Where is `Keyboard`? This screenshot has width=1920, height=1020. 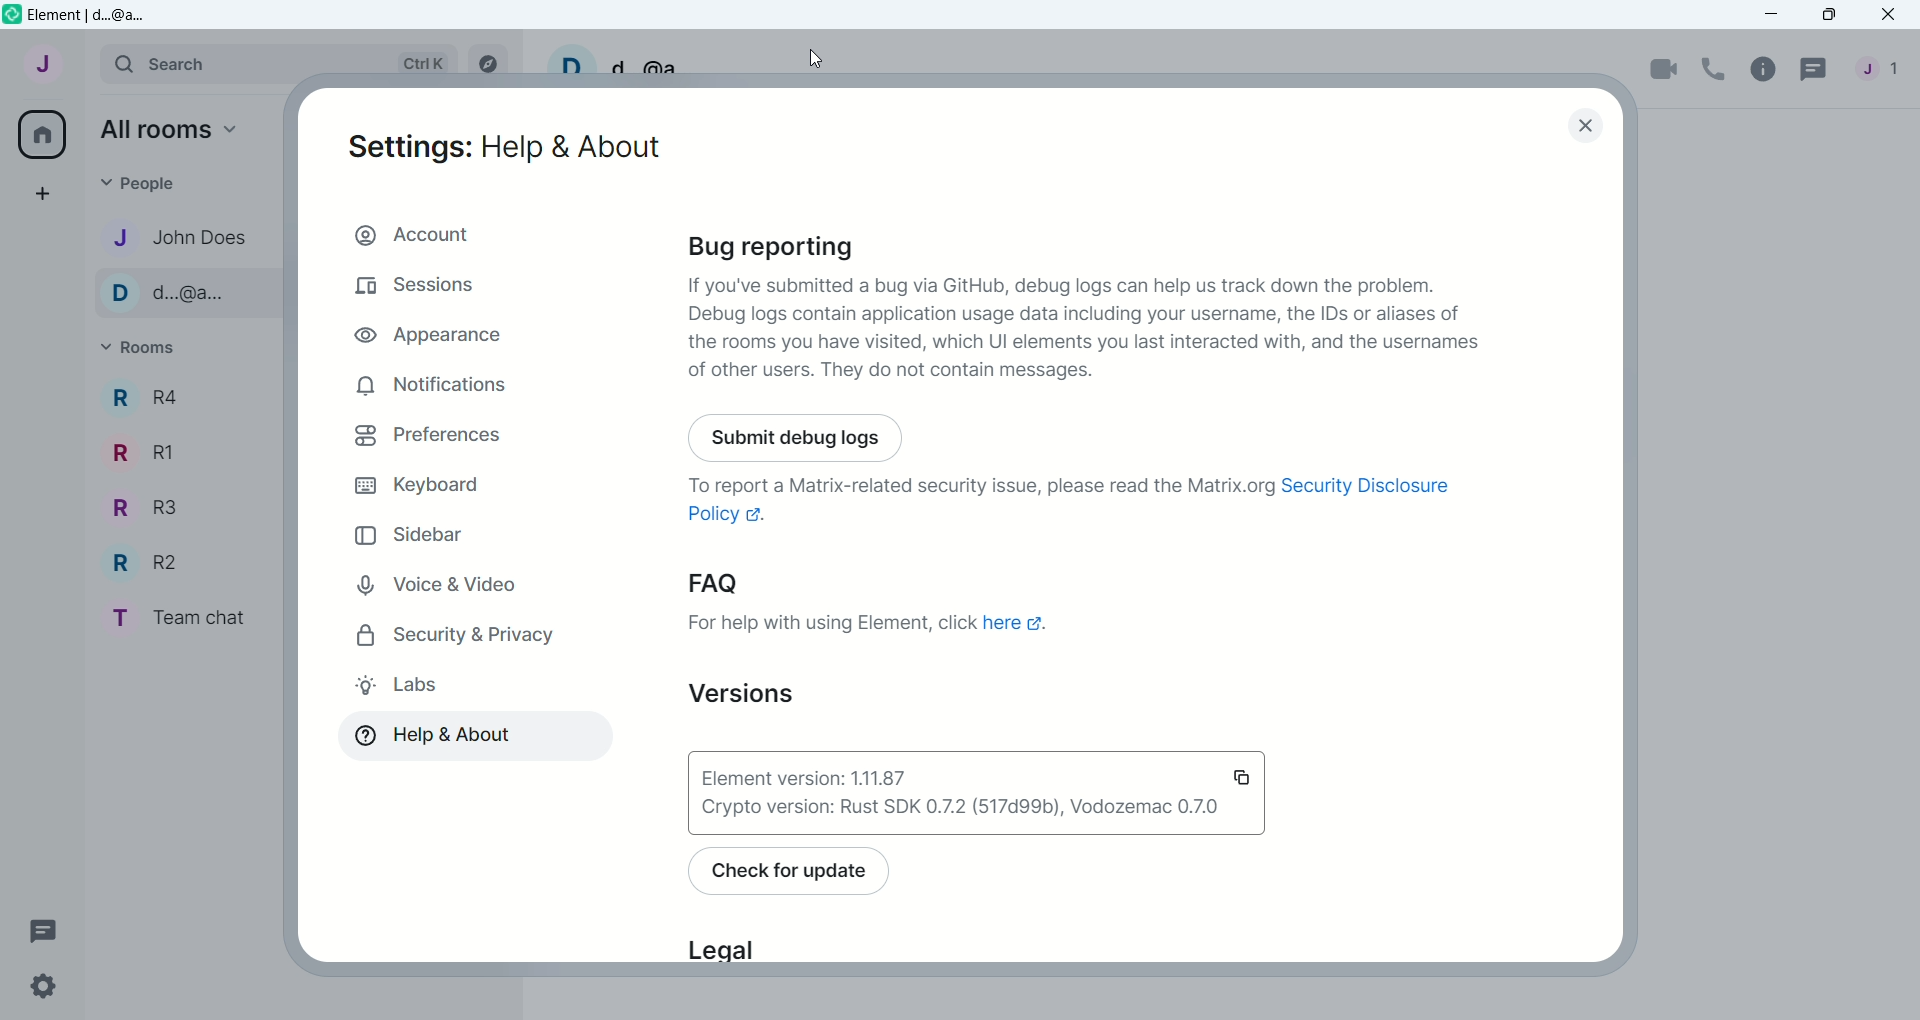
Keyboard is located at coordinates (417, 487).